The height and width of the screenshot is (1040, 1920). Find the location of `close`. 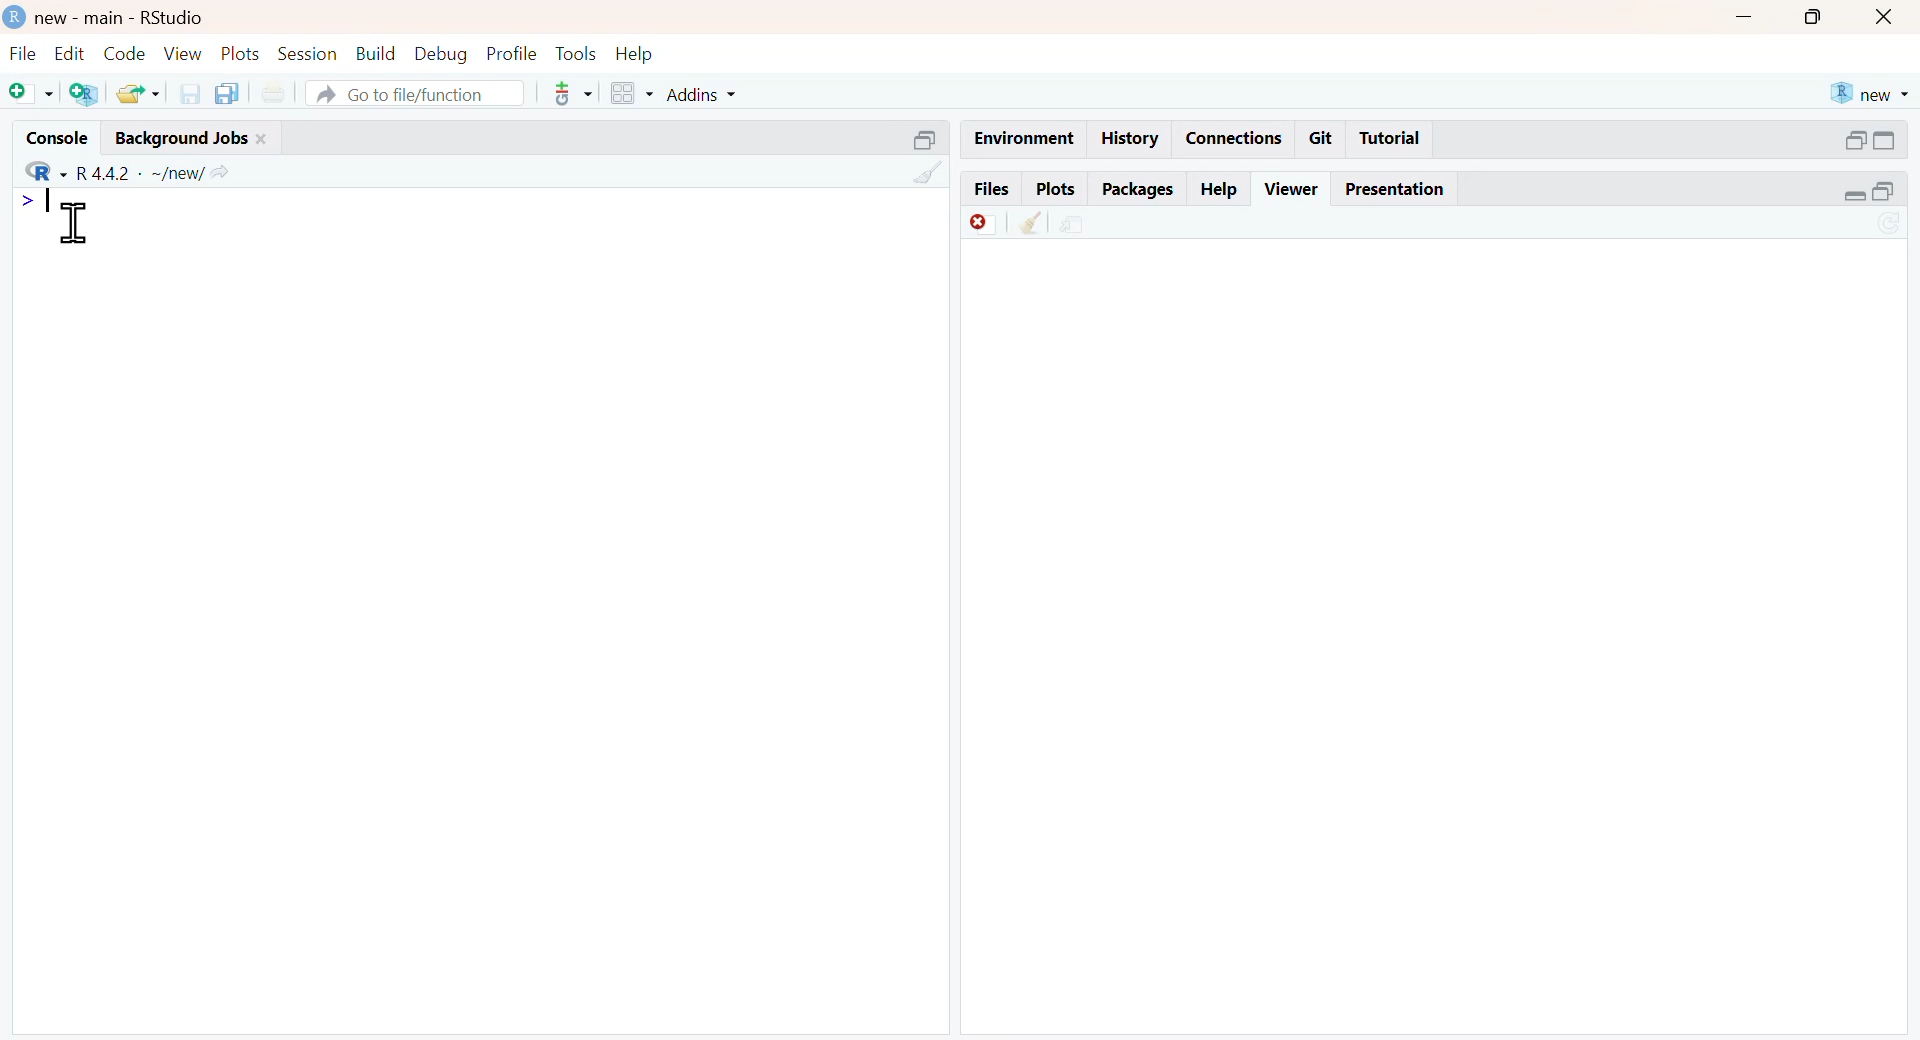

close is located at coordinates (262, 140).